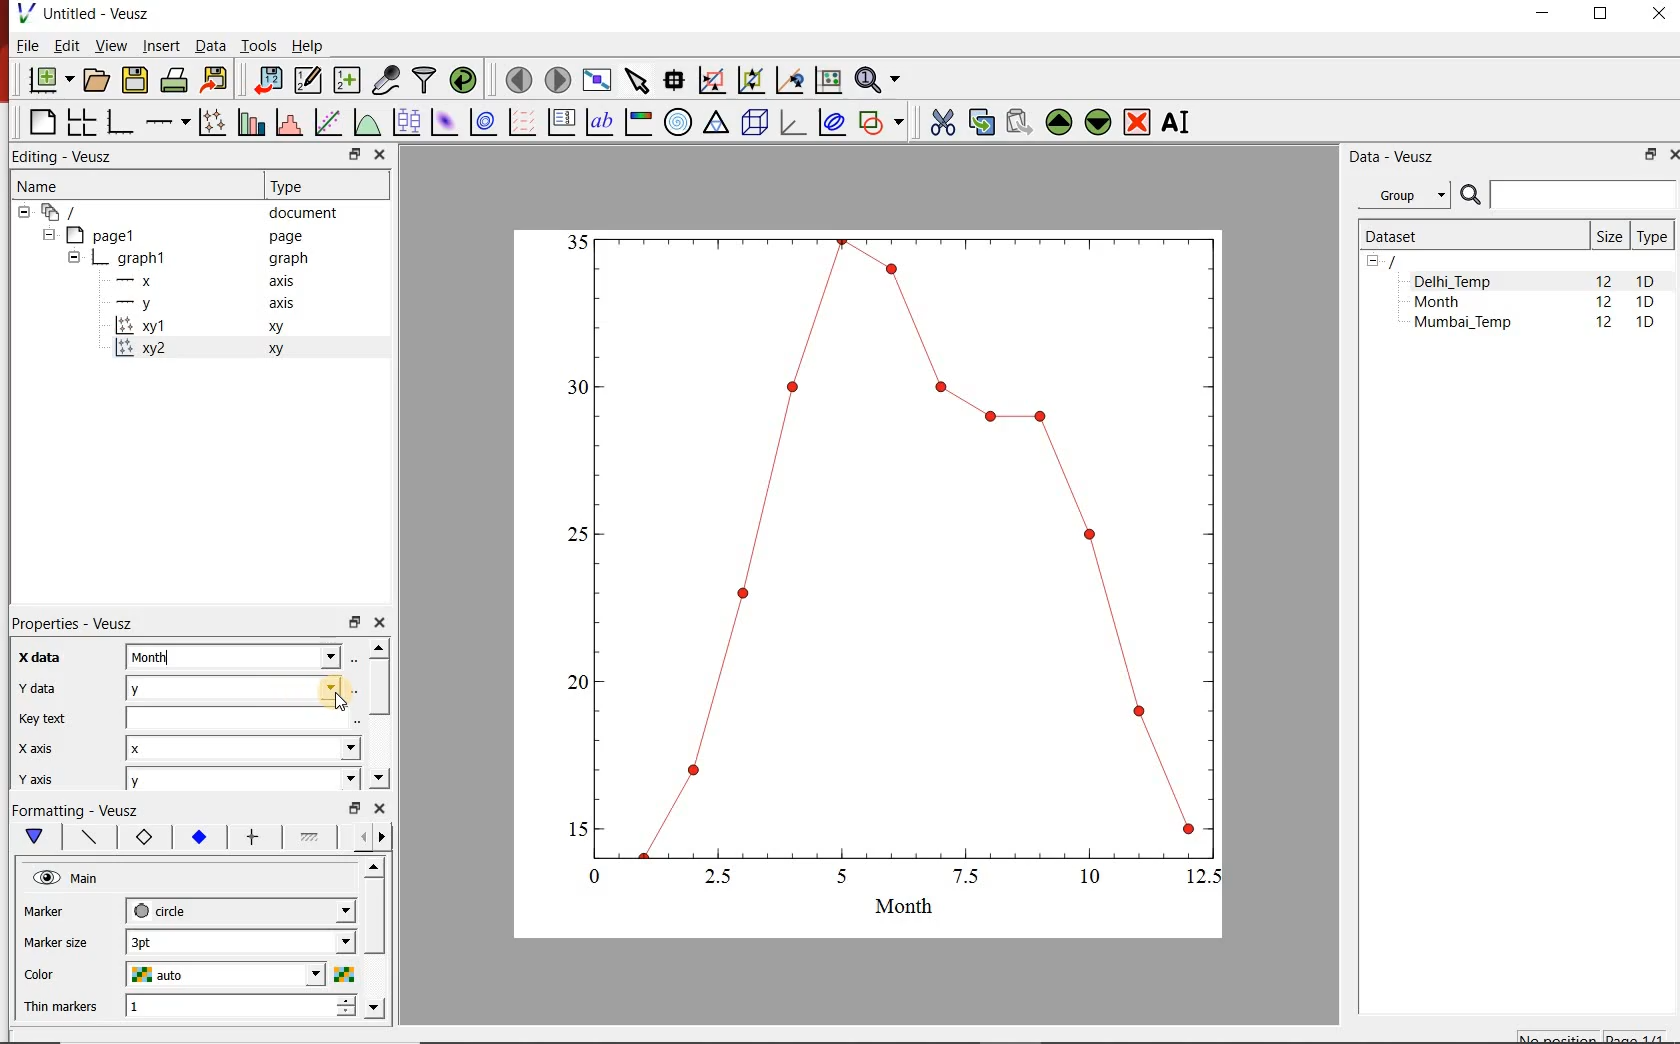  I want to click on 1D, so click(1645, 324).